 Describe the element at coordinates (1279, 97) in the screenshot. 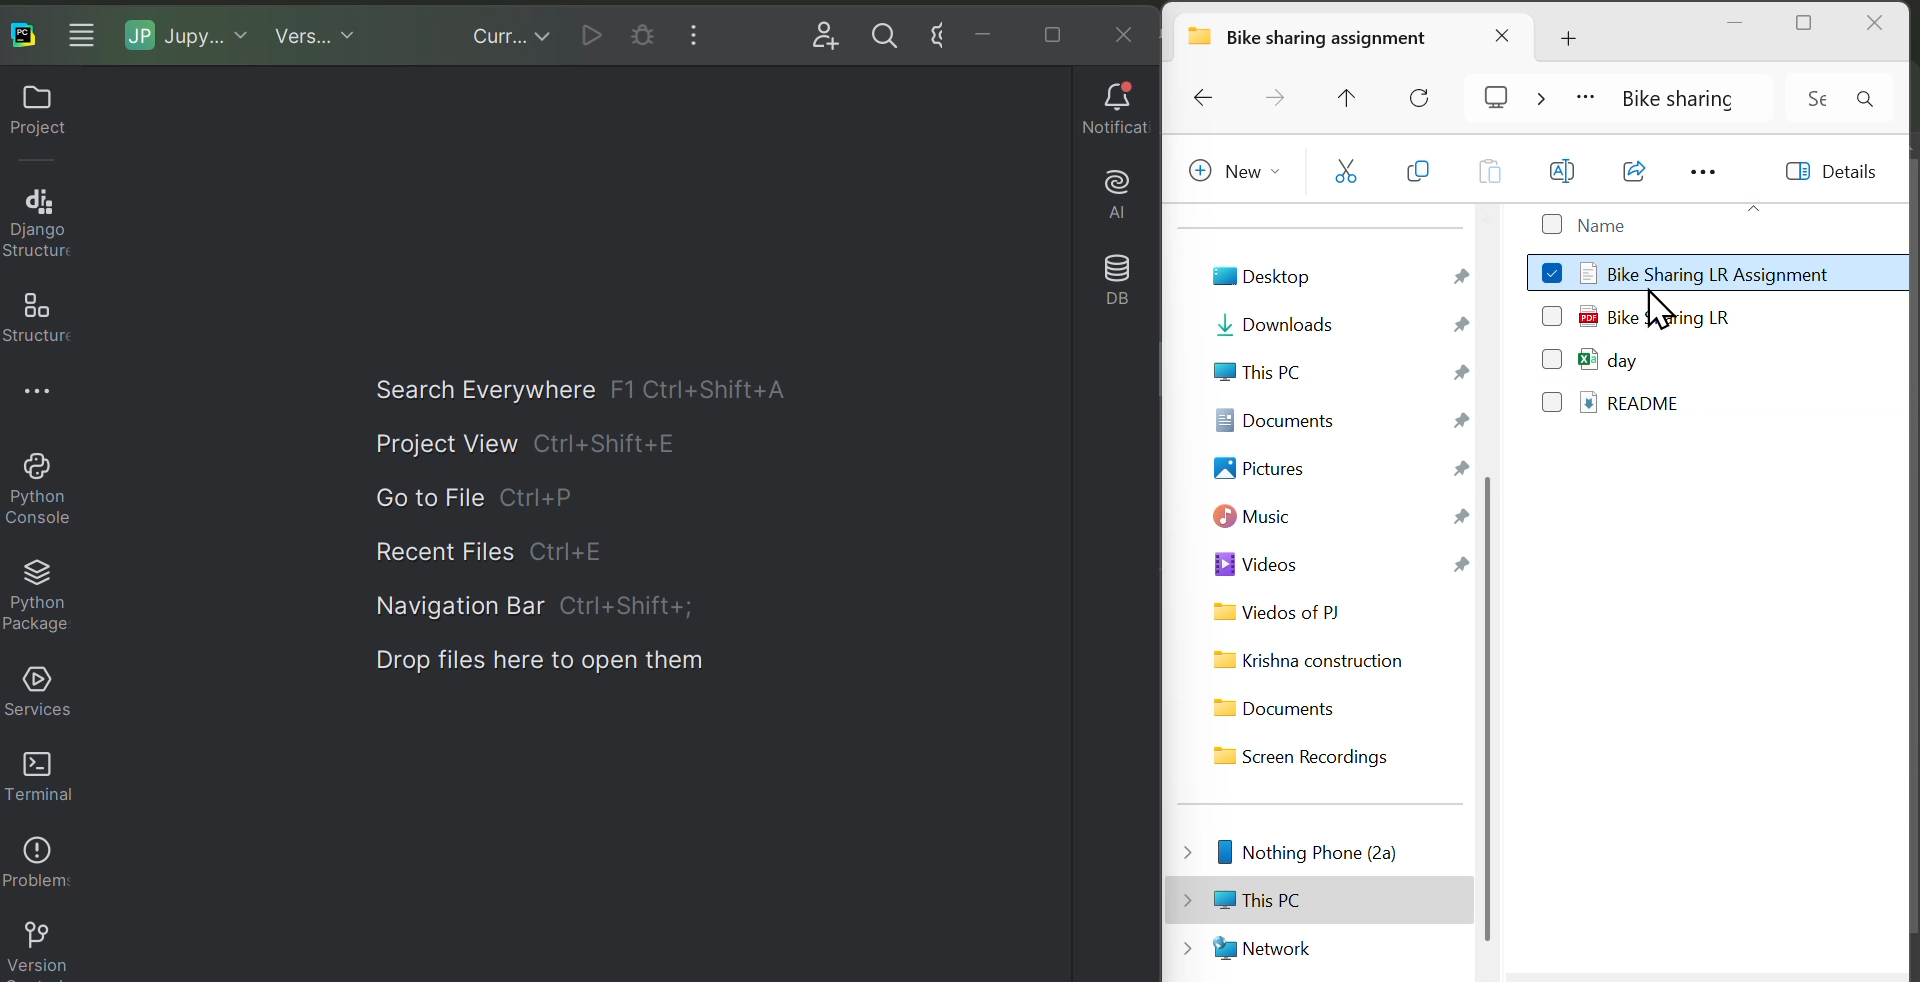

I see `Forward` at that location.